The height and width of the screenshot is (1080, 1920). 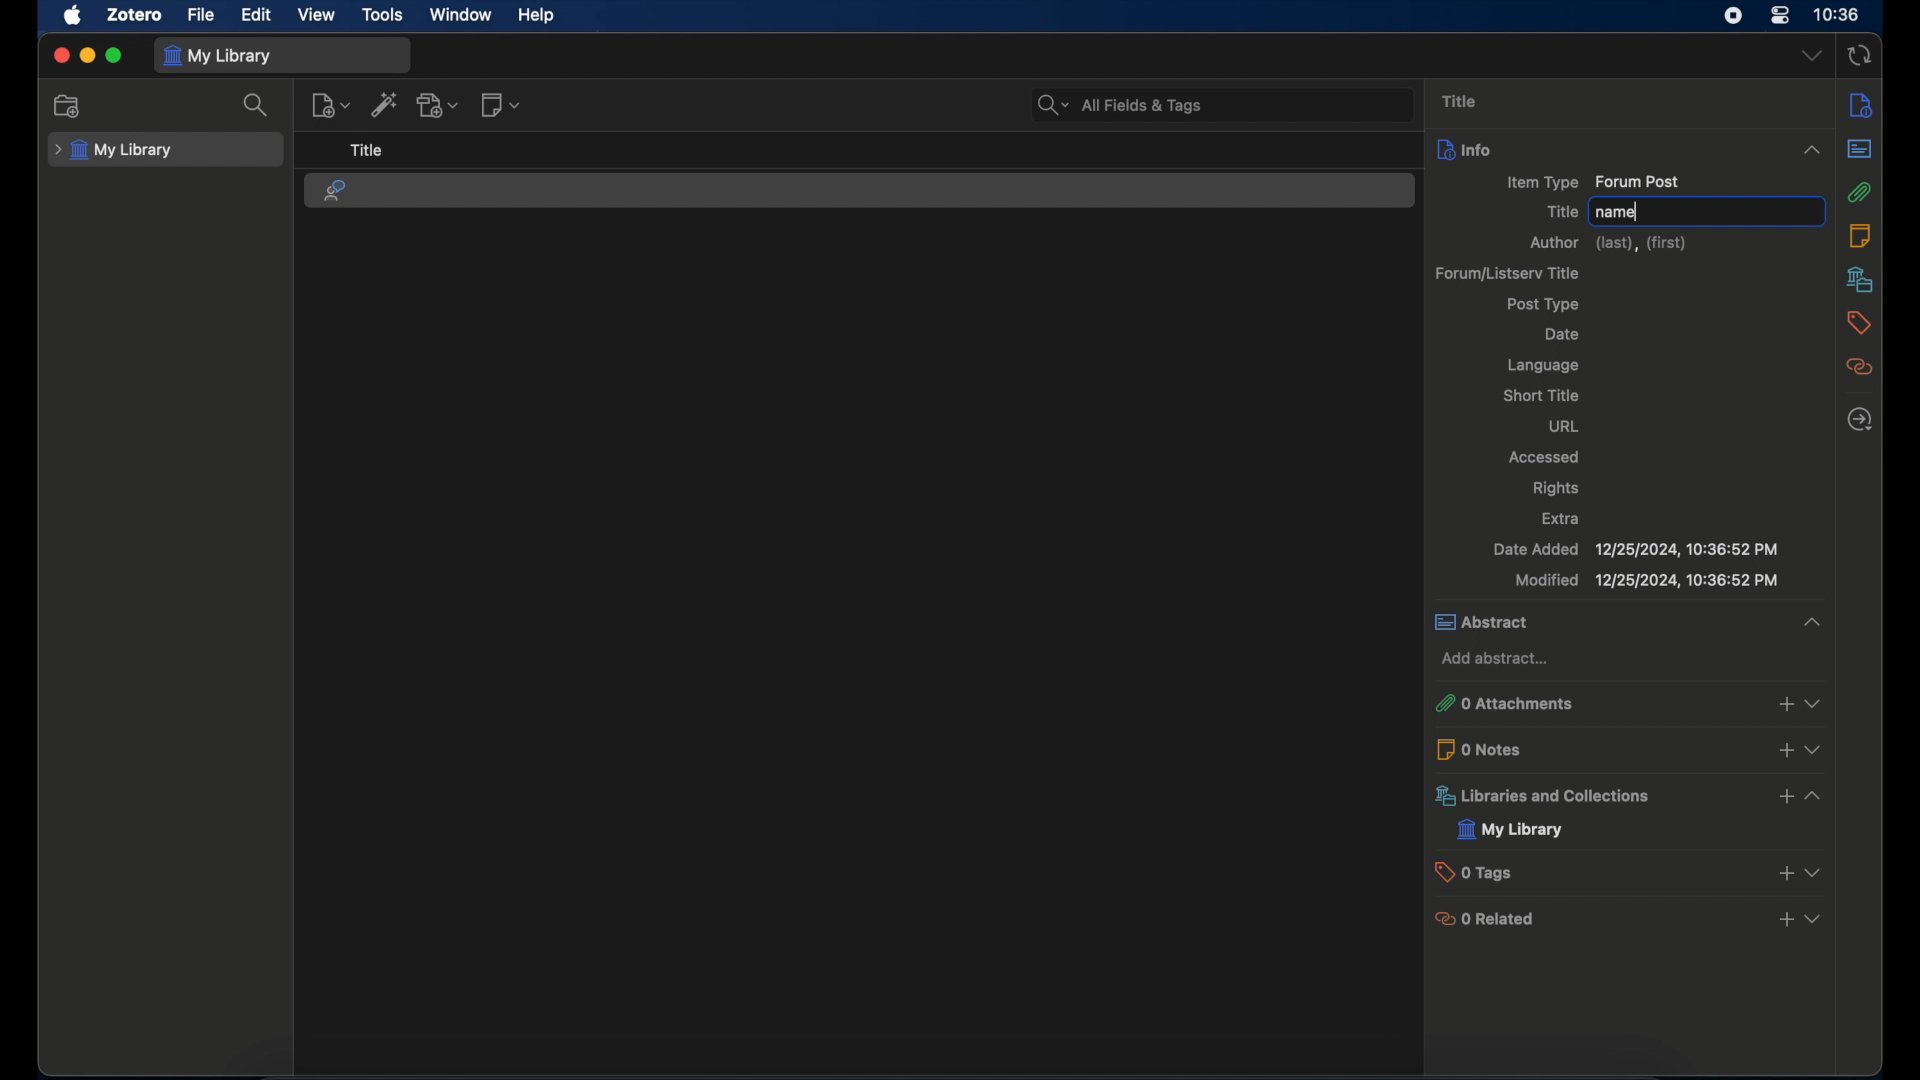 What do you see at coordinates (540, 16) in the screenshot?
I see `help` at bounding box center [540, 16].